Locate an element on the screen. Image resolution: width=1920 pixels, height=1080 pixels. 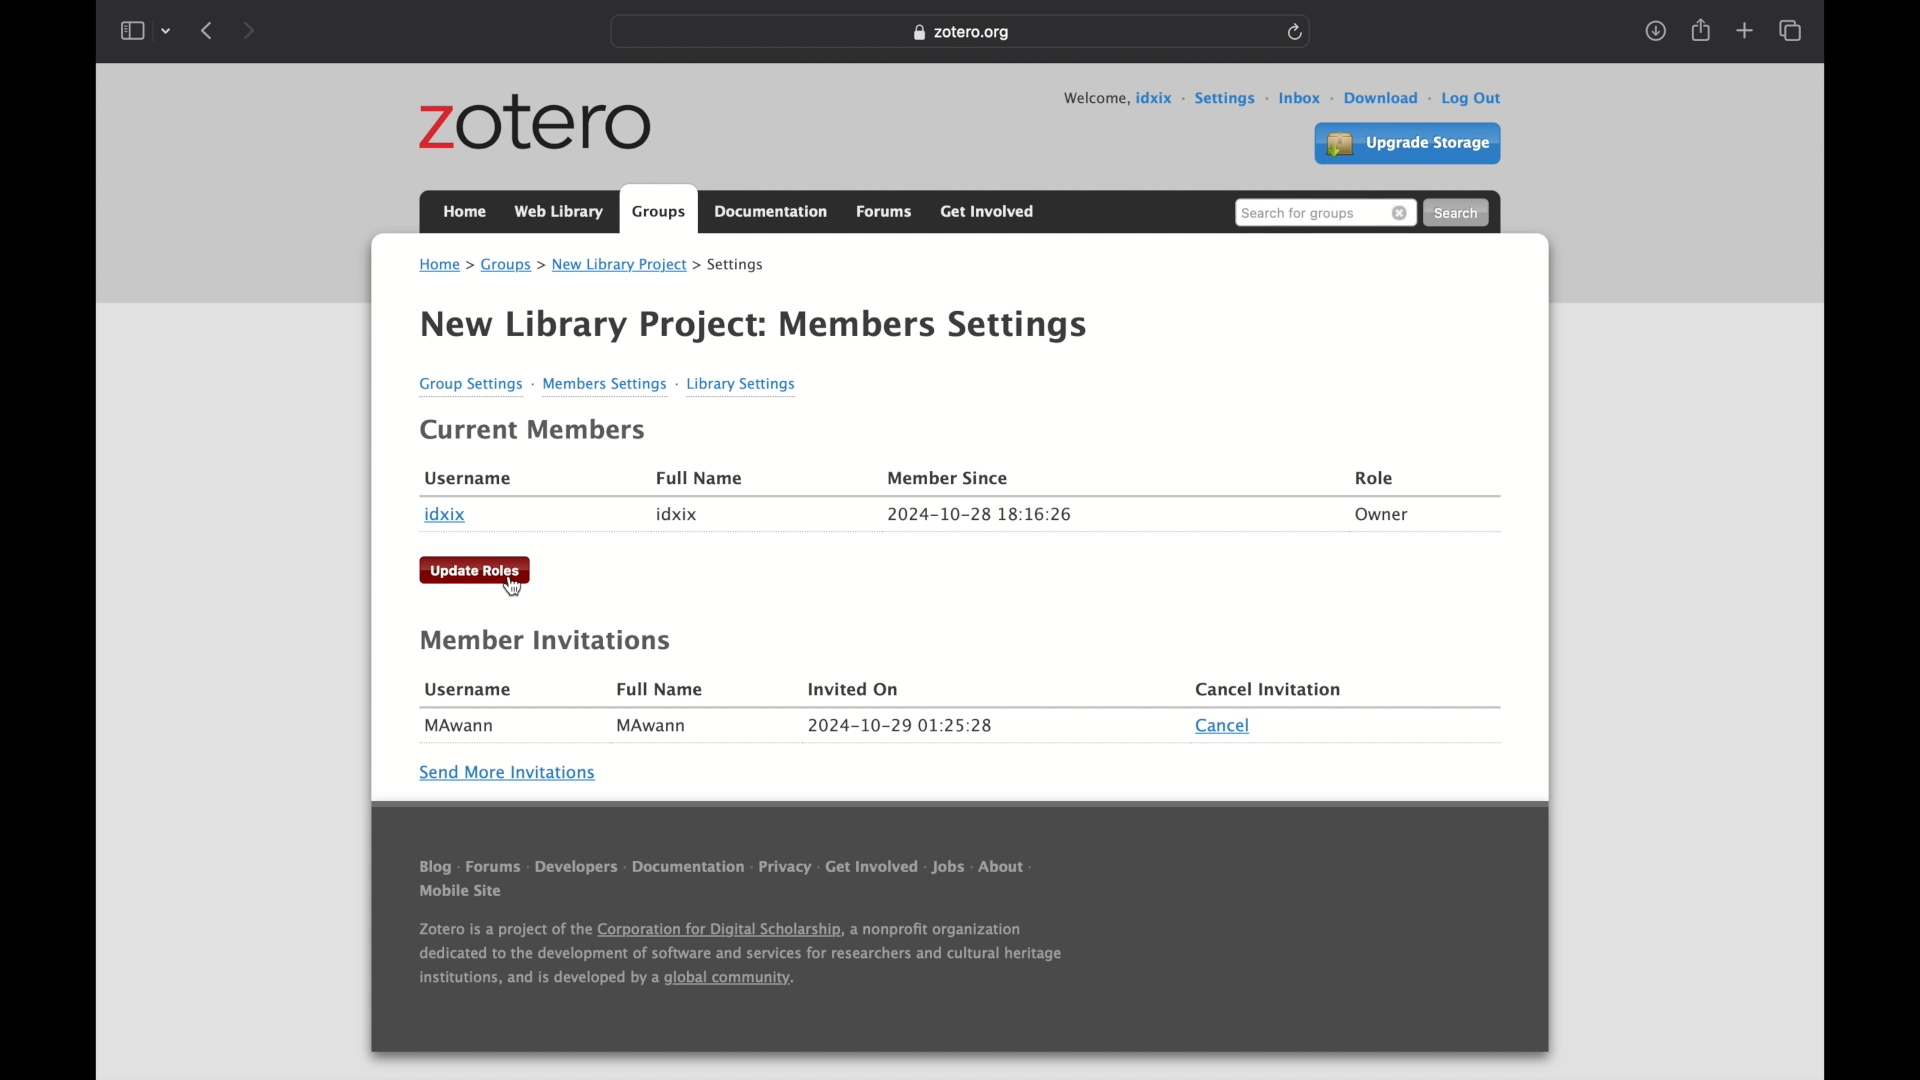
download is located at coordinates (1387, 97).